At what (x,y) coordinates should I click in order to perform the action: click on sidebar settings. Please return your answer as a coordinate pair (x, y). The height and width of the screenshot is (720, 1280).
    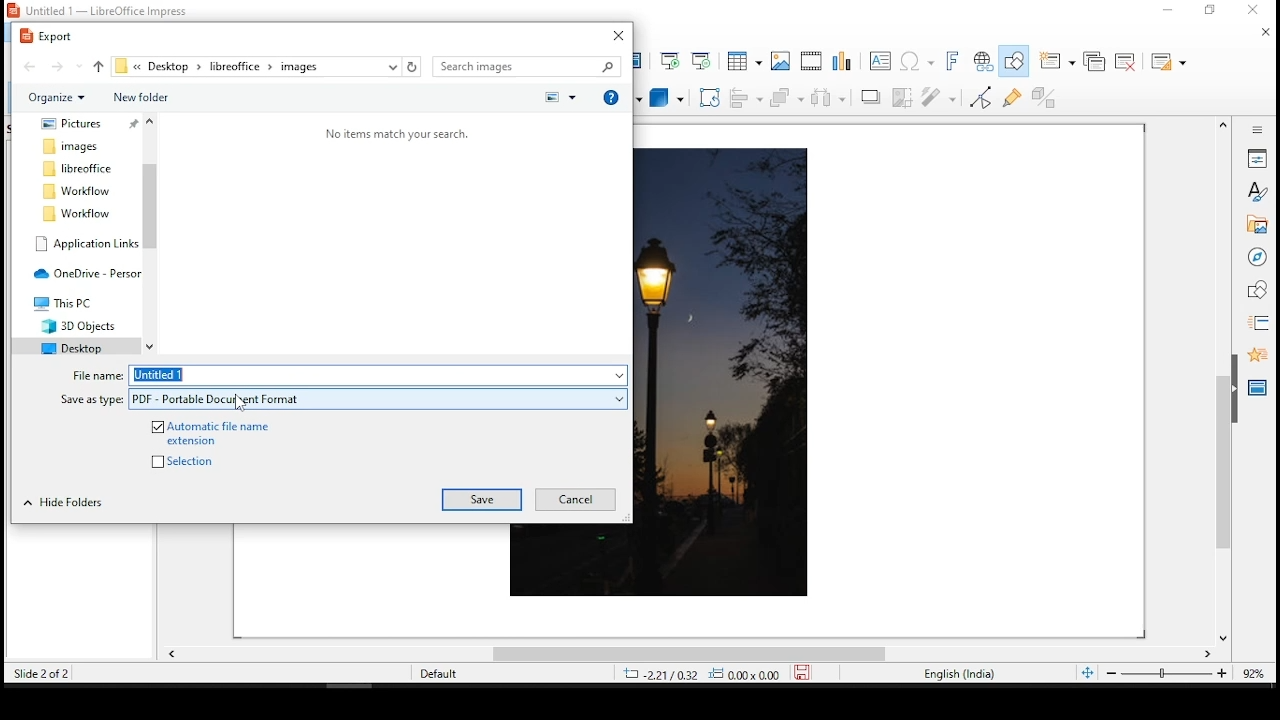
    Looking at the image, I should click on (1253, 130).